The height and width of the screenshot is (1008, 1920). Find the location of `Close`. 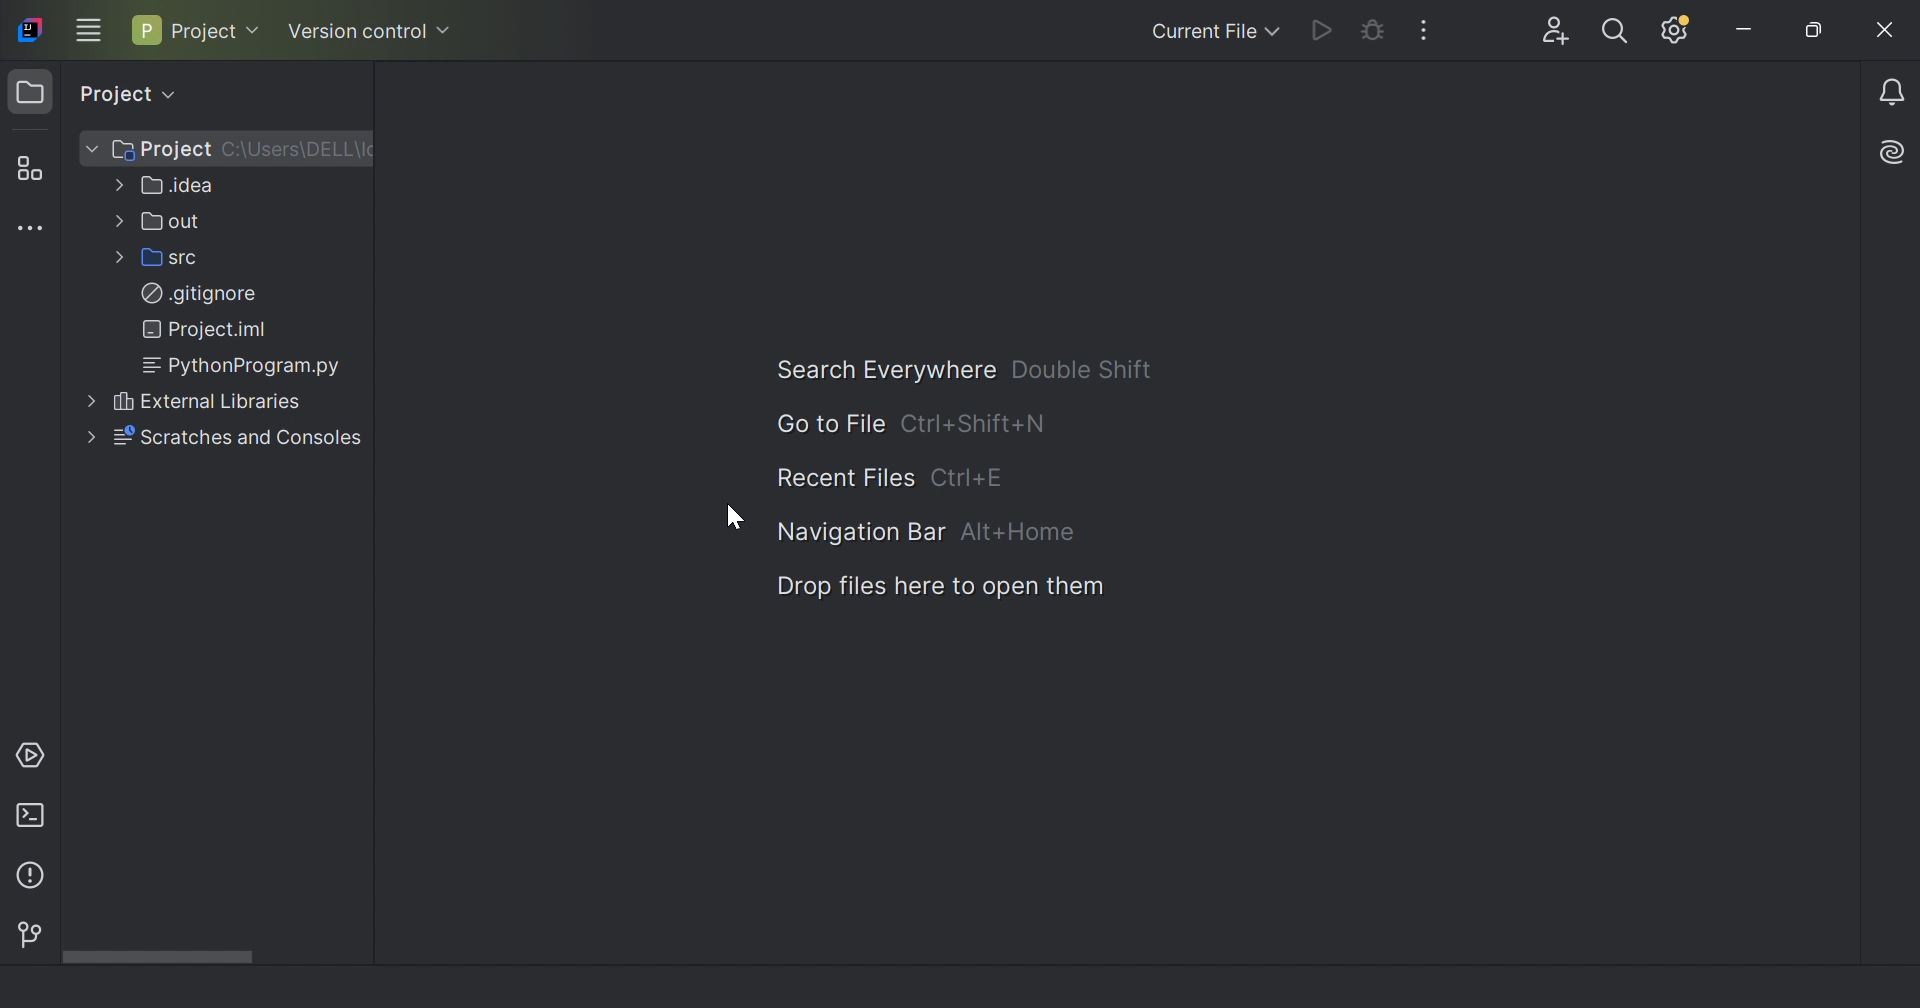

Close is located at coordinates (1889, 32).